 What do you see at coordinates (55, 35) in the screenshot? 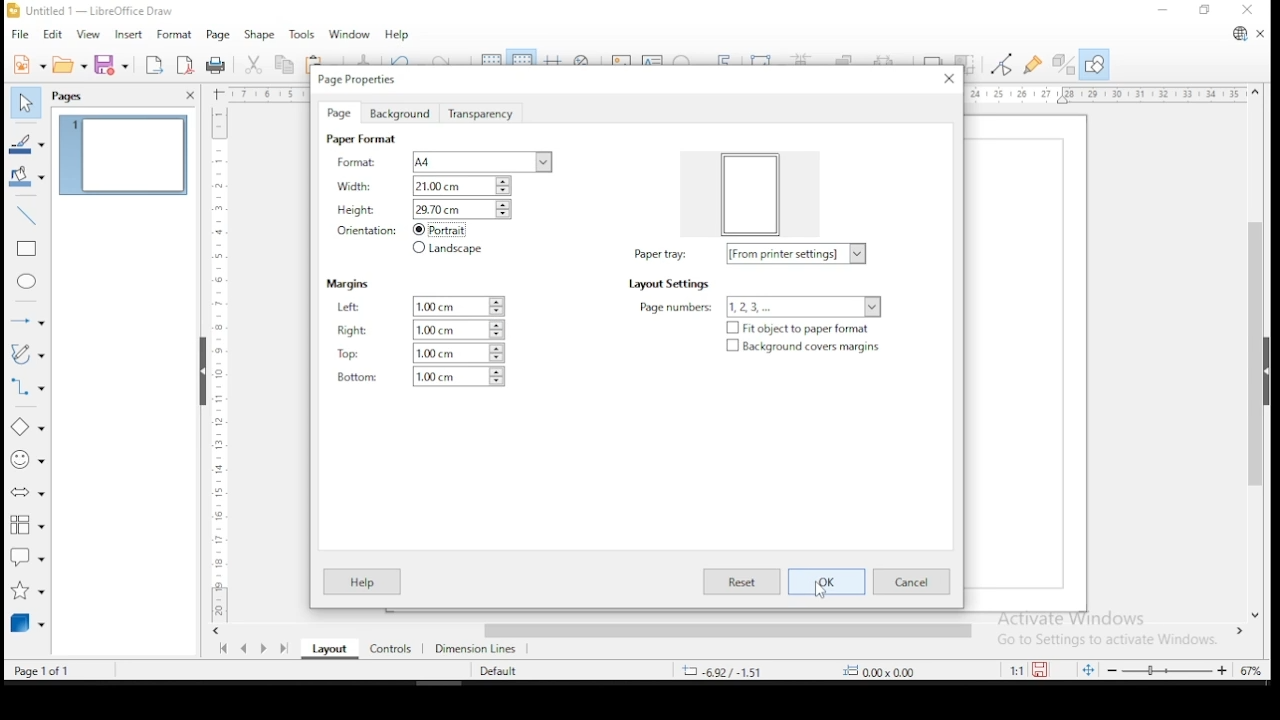
I see `edit` at bounding box center [55, 35].